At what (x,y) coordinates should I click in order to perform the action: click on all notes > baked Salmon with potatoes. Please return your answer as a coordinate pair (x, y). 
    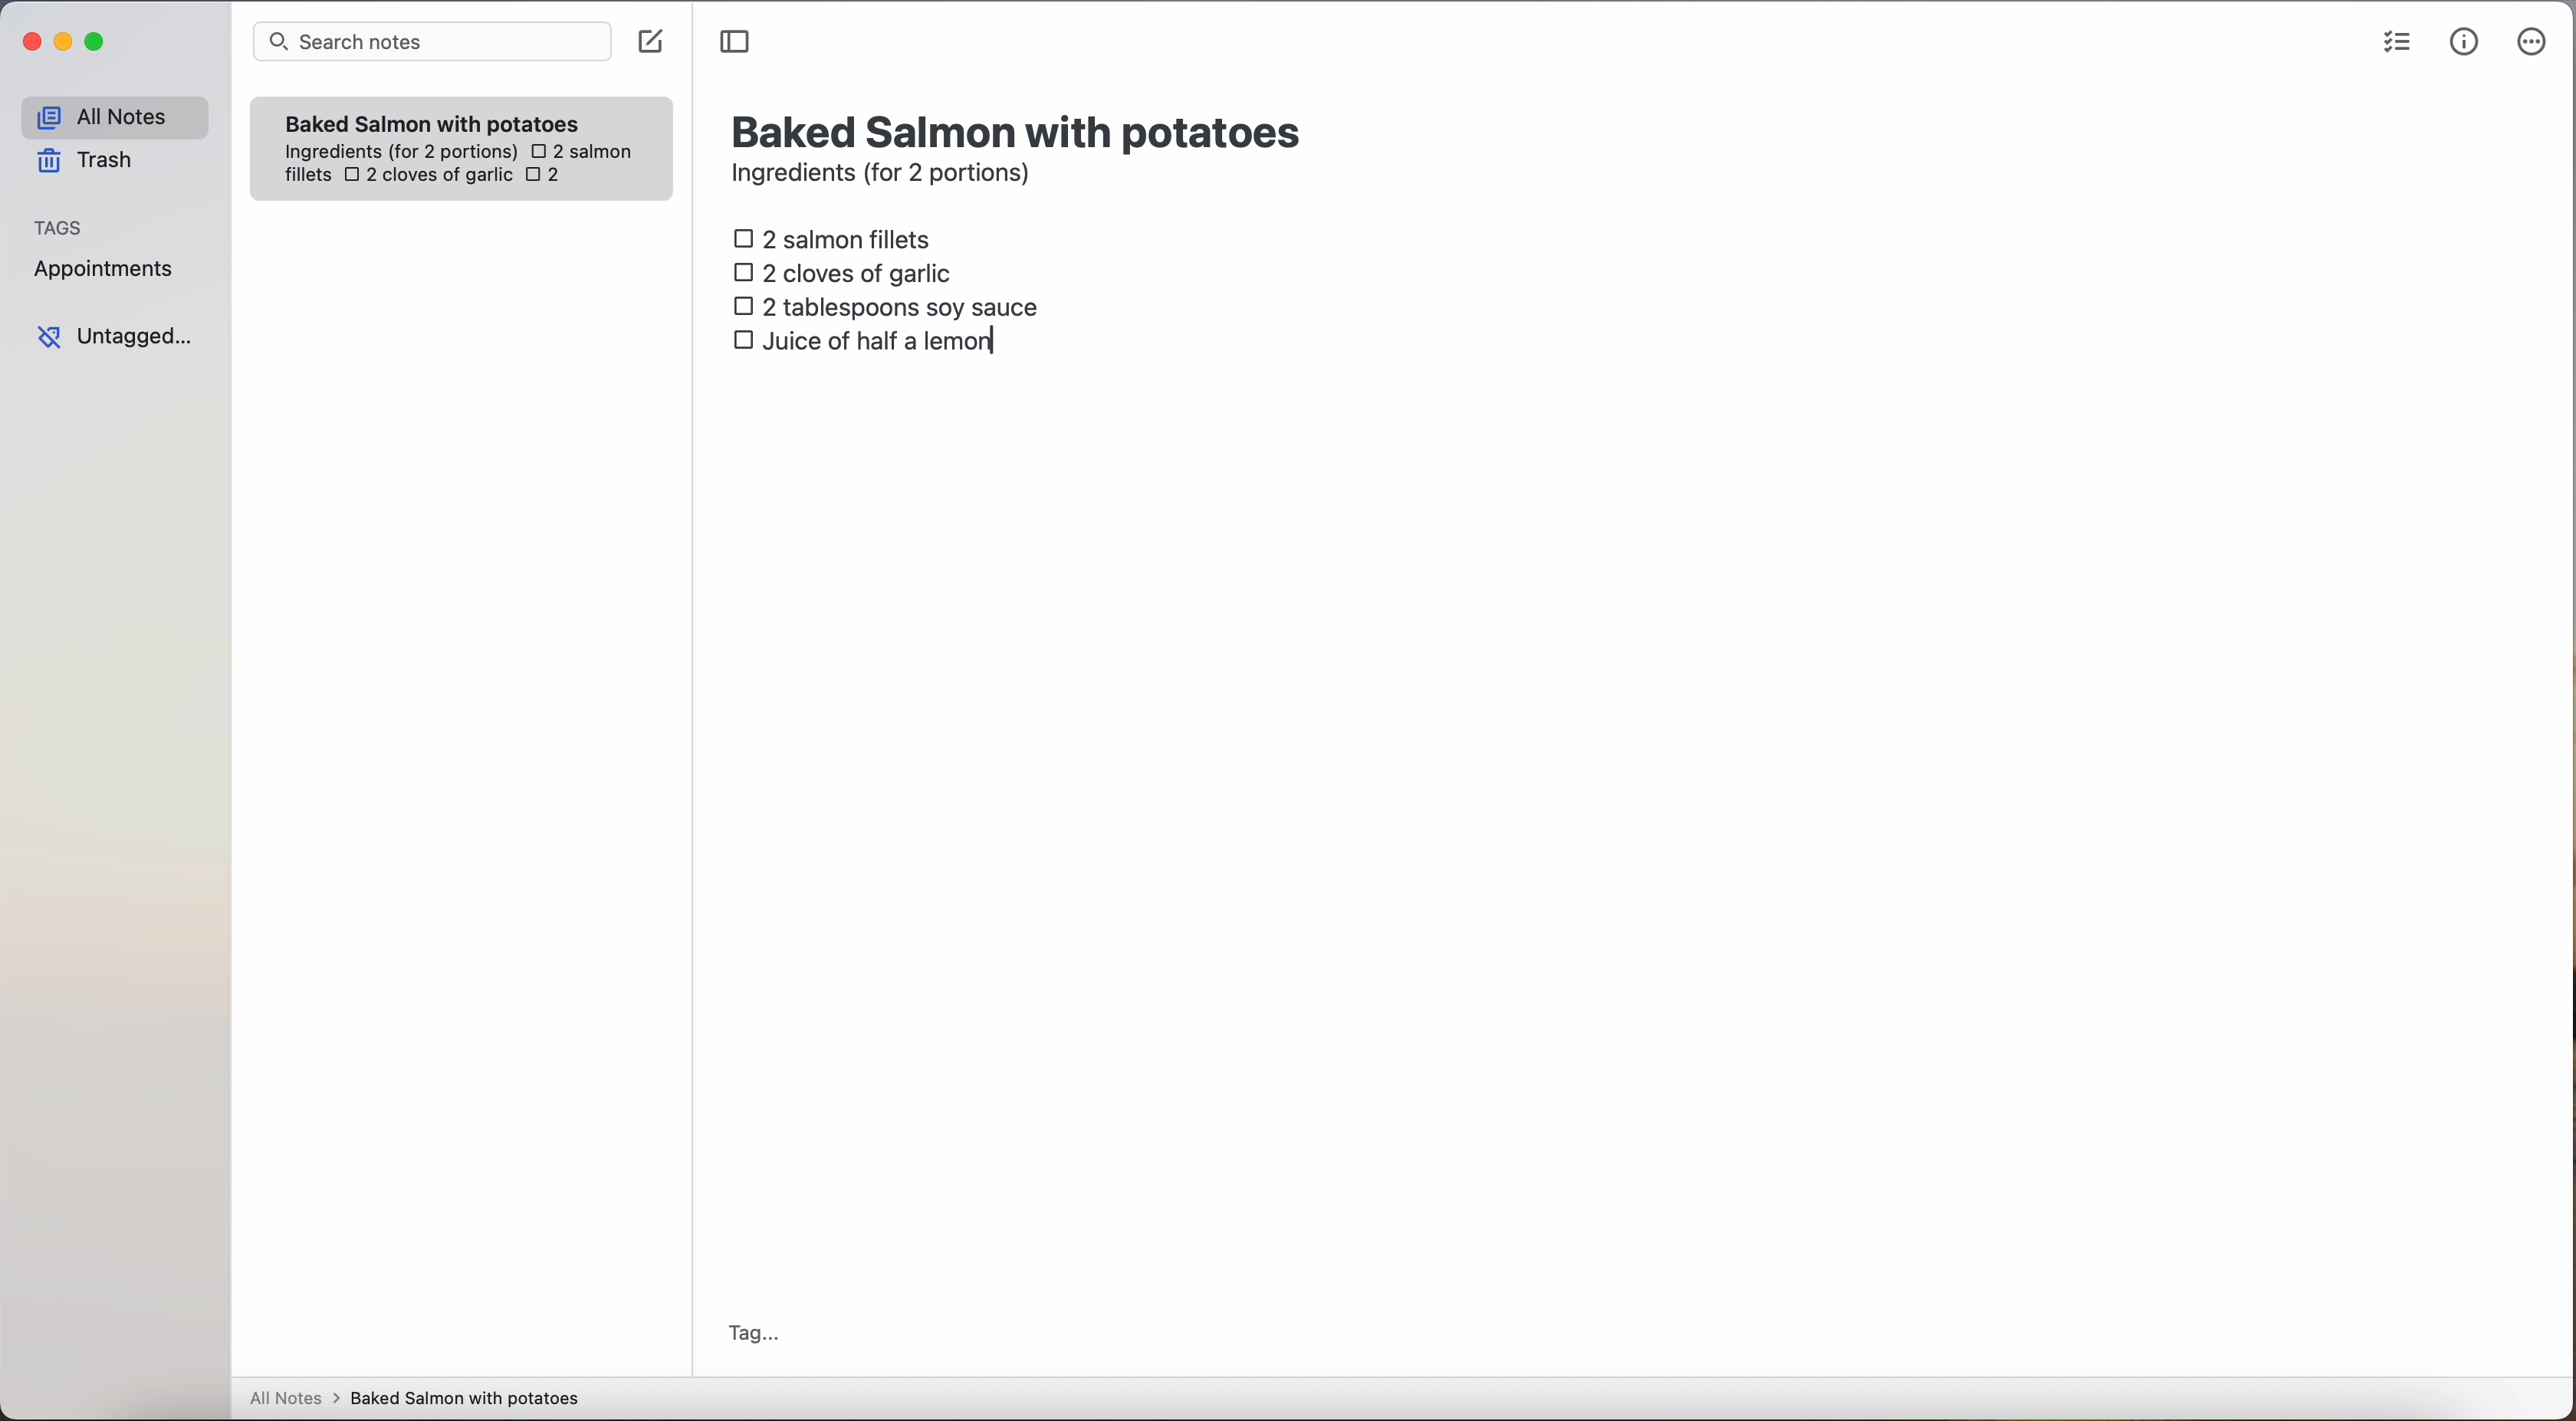
    Looking at the image, I should click on (415, 1397).